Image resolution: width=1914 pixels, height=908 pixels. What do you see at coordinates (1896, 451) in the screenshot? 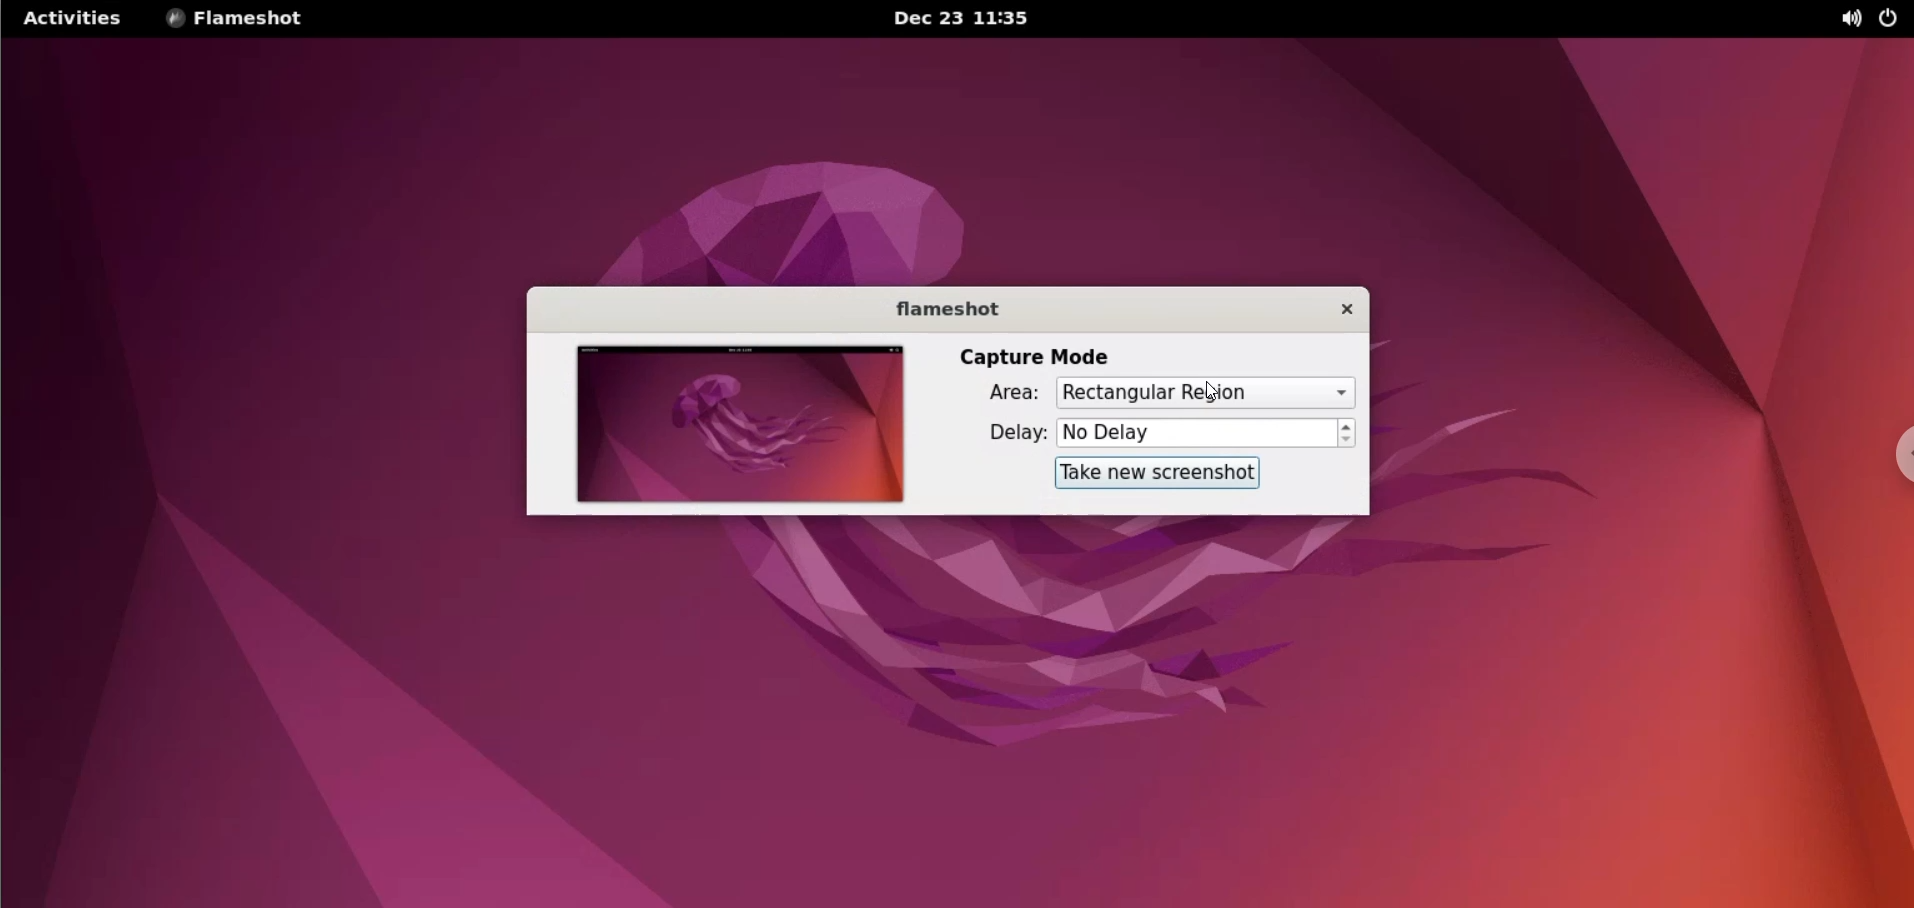
I see `chrome options` at bounding box center [1896, 451].